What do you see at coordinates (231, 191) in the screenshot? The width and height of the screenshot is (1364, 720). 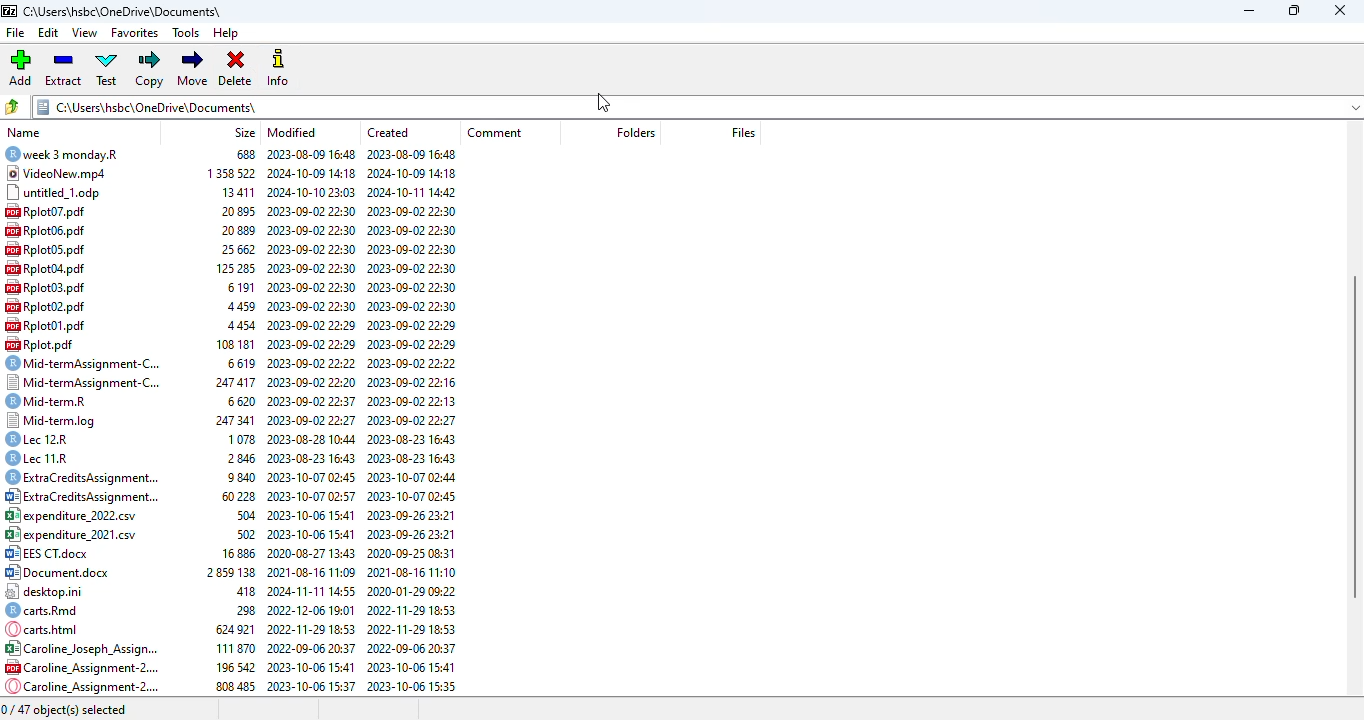 I see `13411` at bounding box center [231, 191].